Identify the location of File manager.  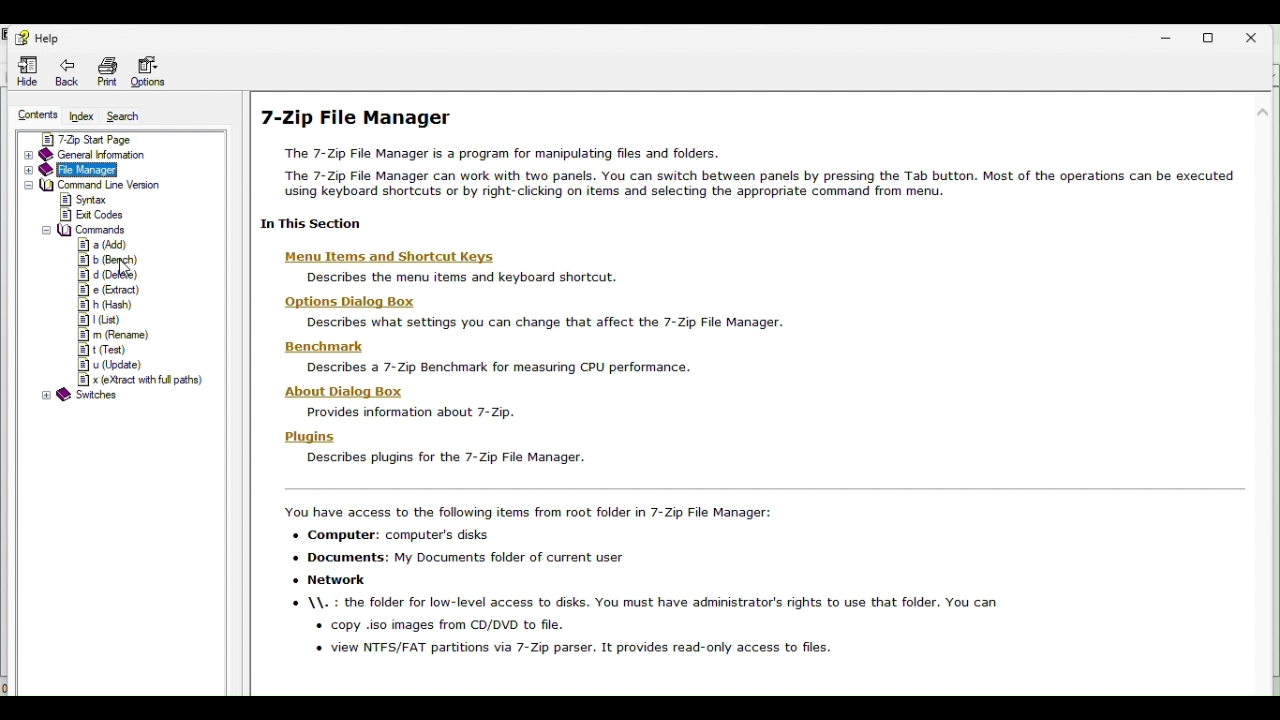
(102, 168).